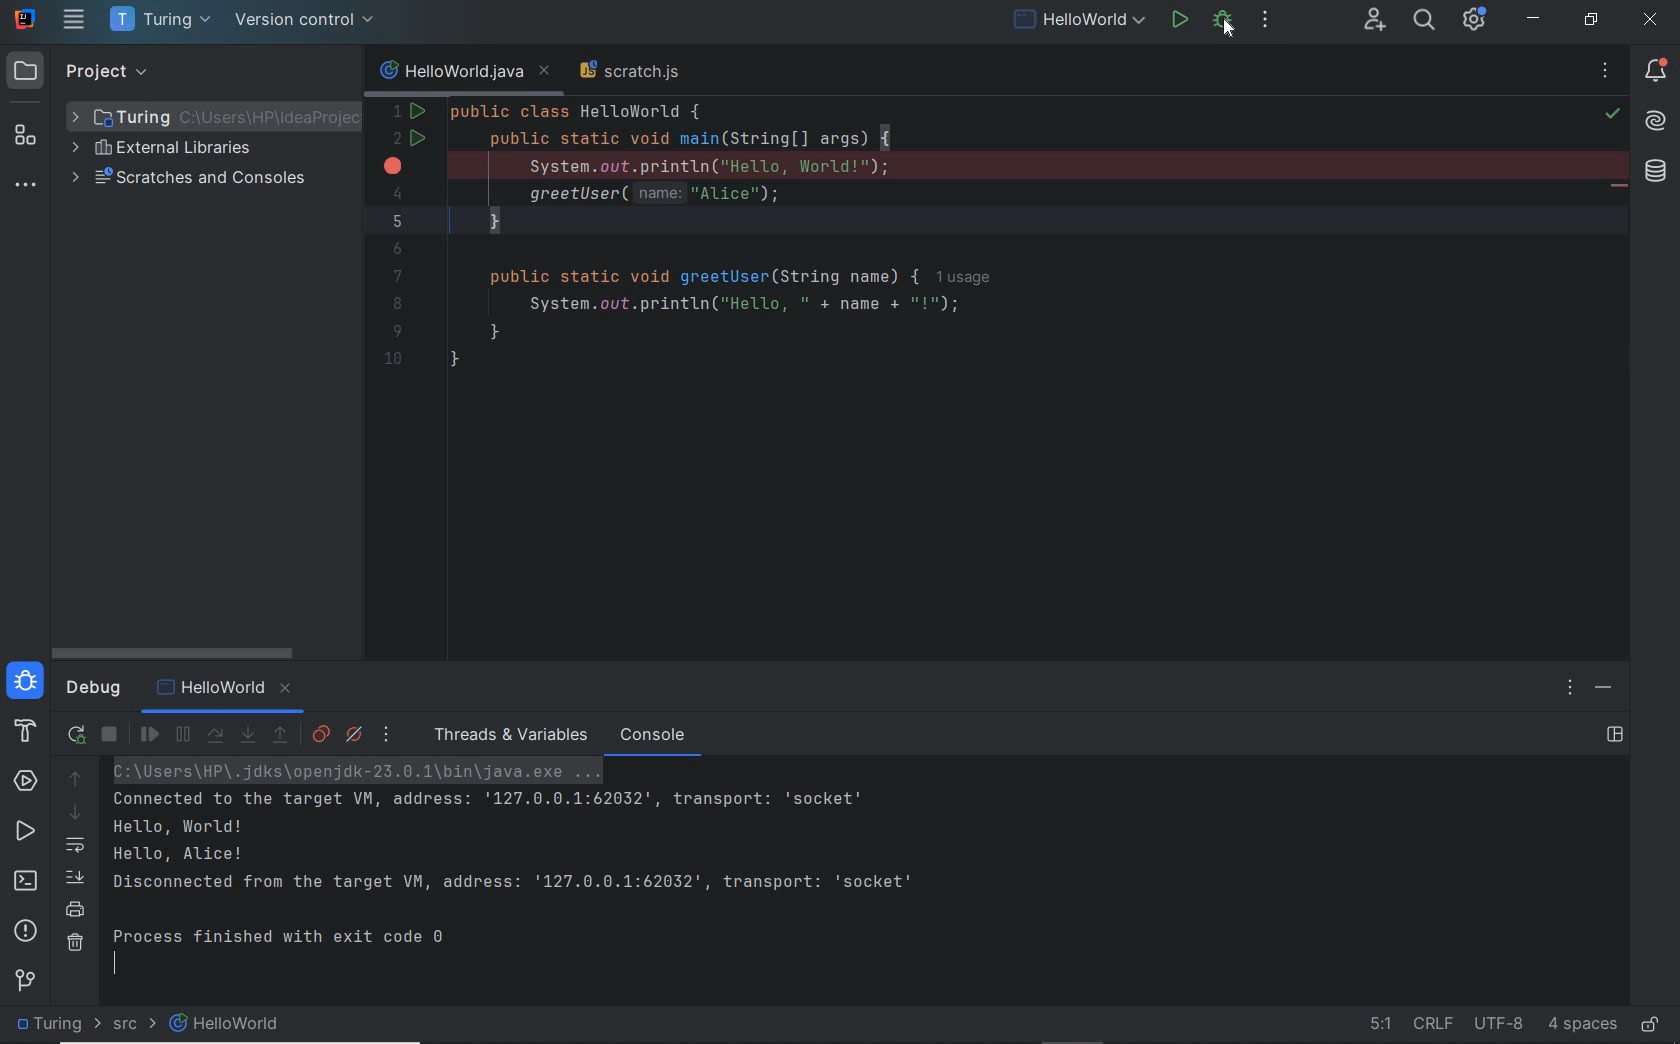 This screenshot has height=1044, width=1680. Describe the element at coordinates (74, 781) in the screenshot. I see `up the stack trace` at that location.